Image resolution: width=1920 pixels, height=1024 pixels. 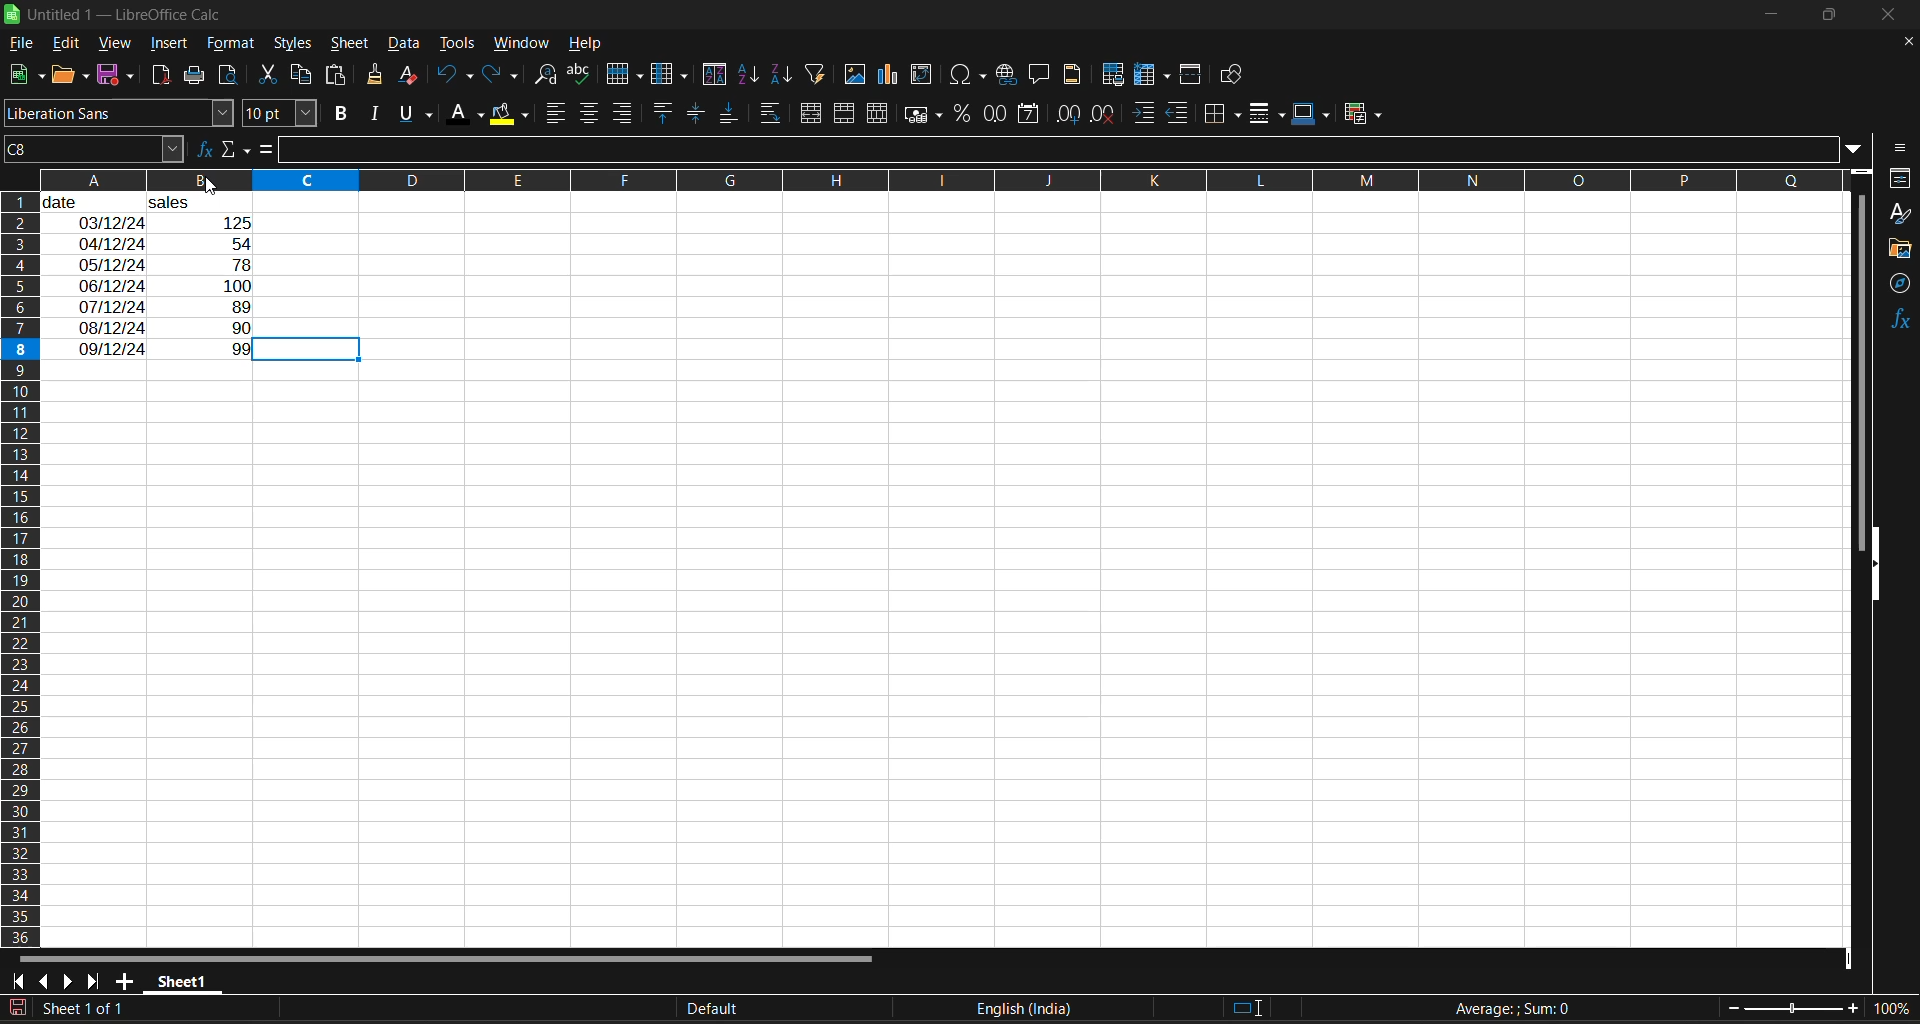 I want to click on align left, so click(x=556, y=114).